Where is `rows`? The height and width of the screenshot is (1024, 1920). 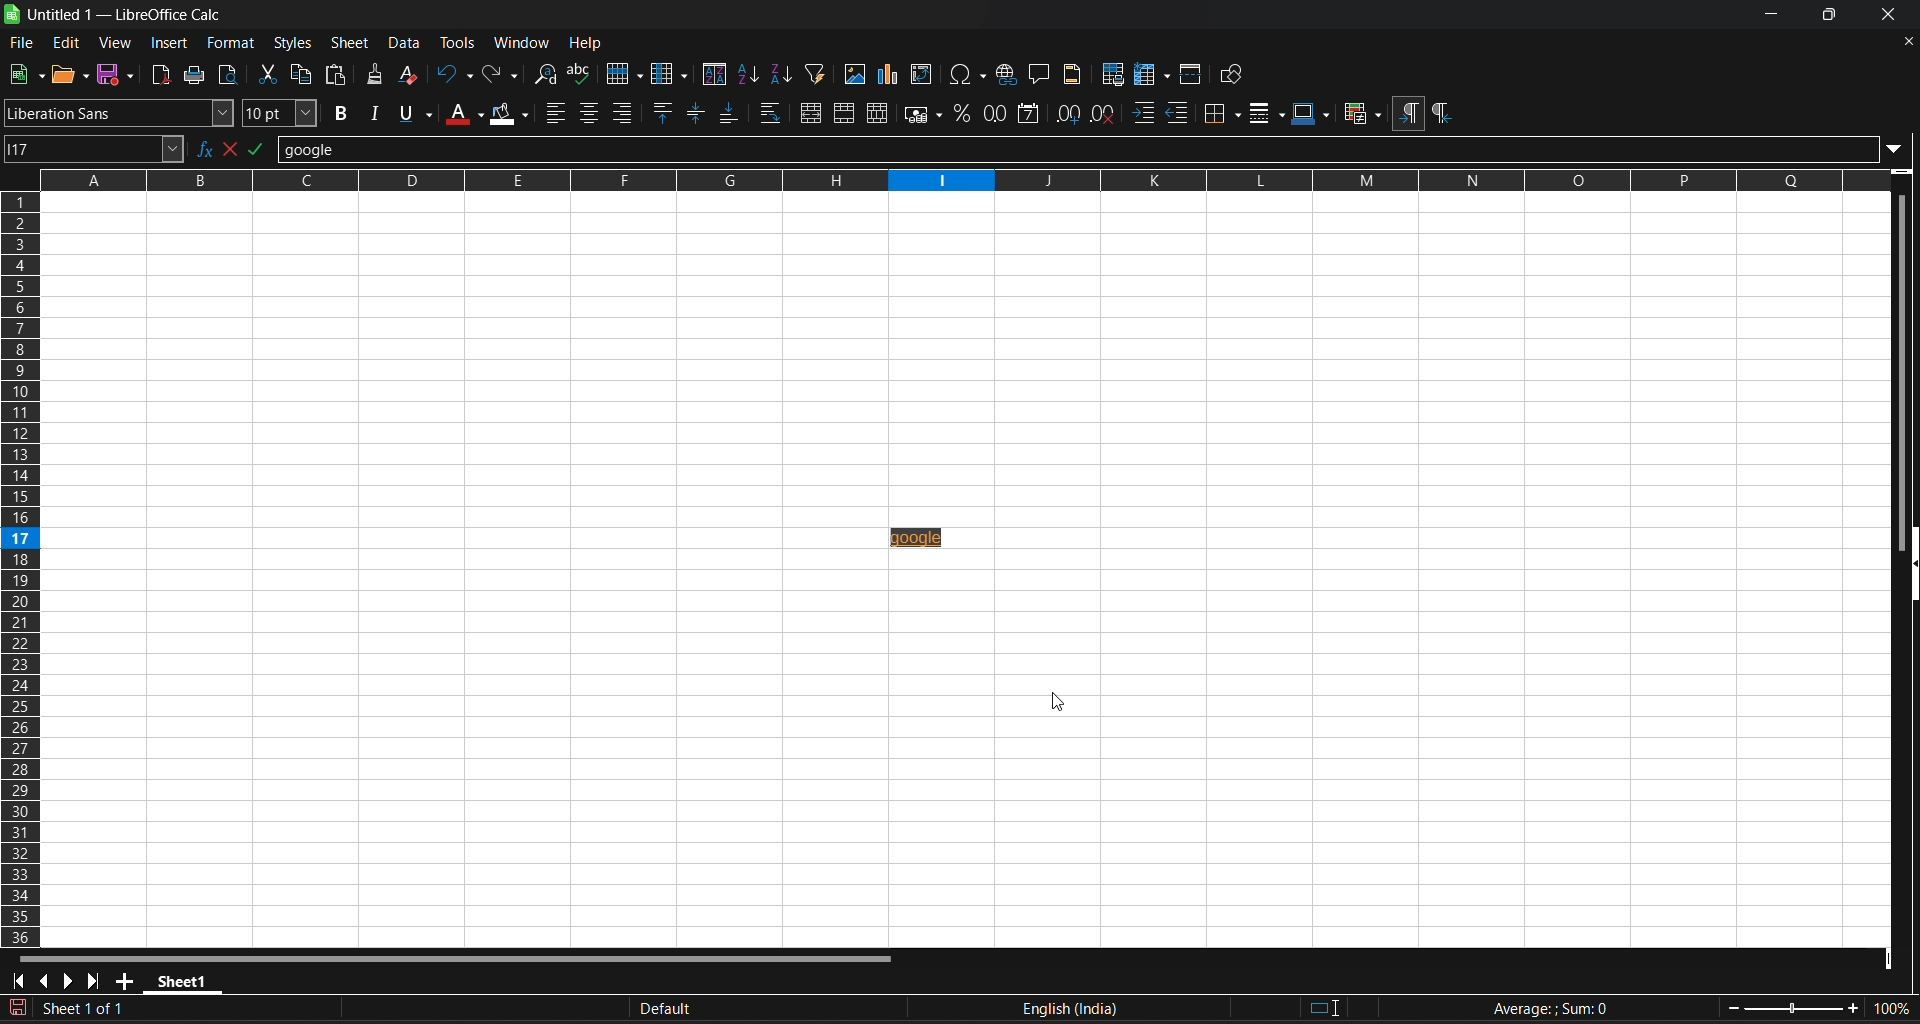 rows is located at coordinates (951, 187).